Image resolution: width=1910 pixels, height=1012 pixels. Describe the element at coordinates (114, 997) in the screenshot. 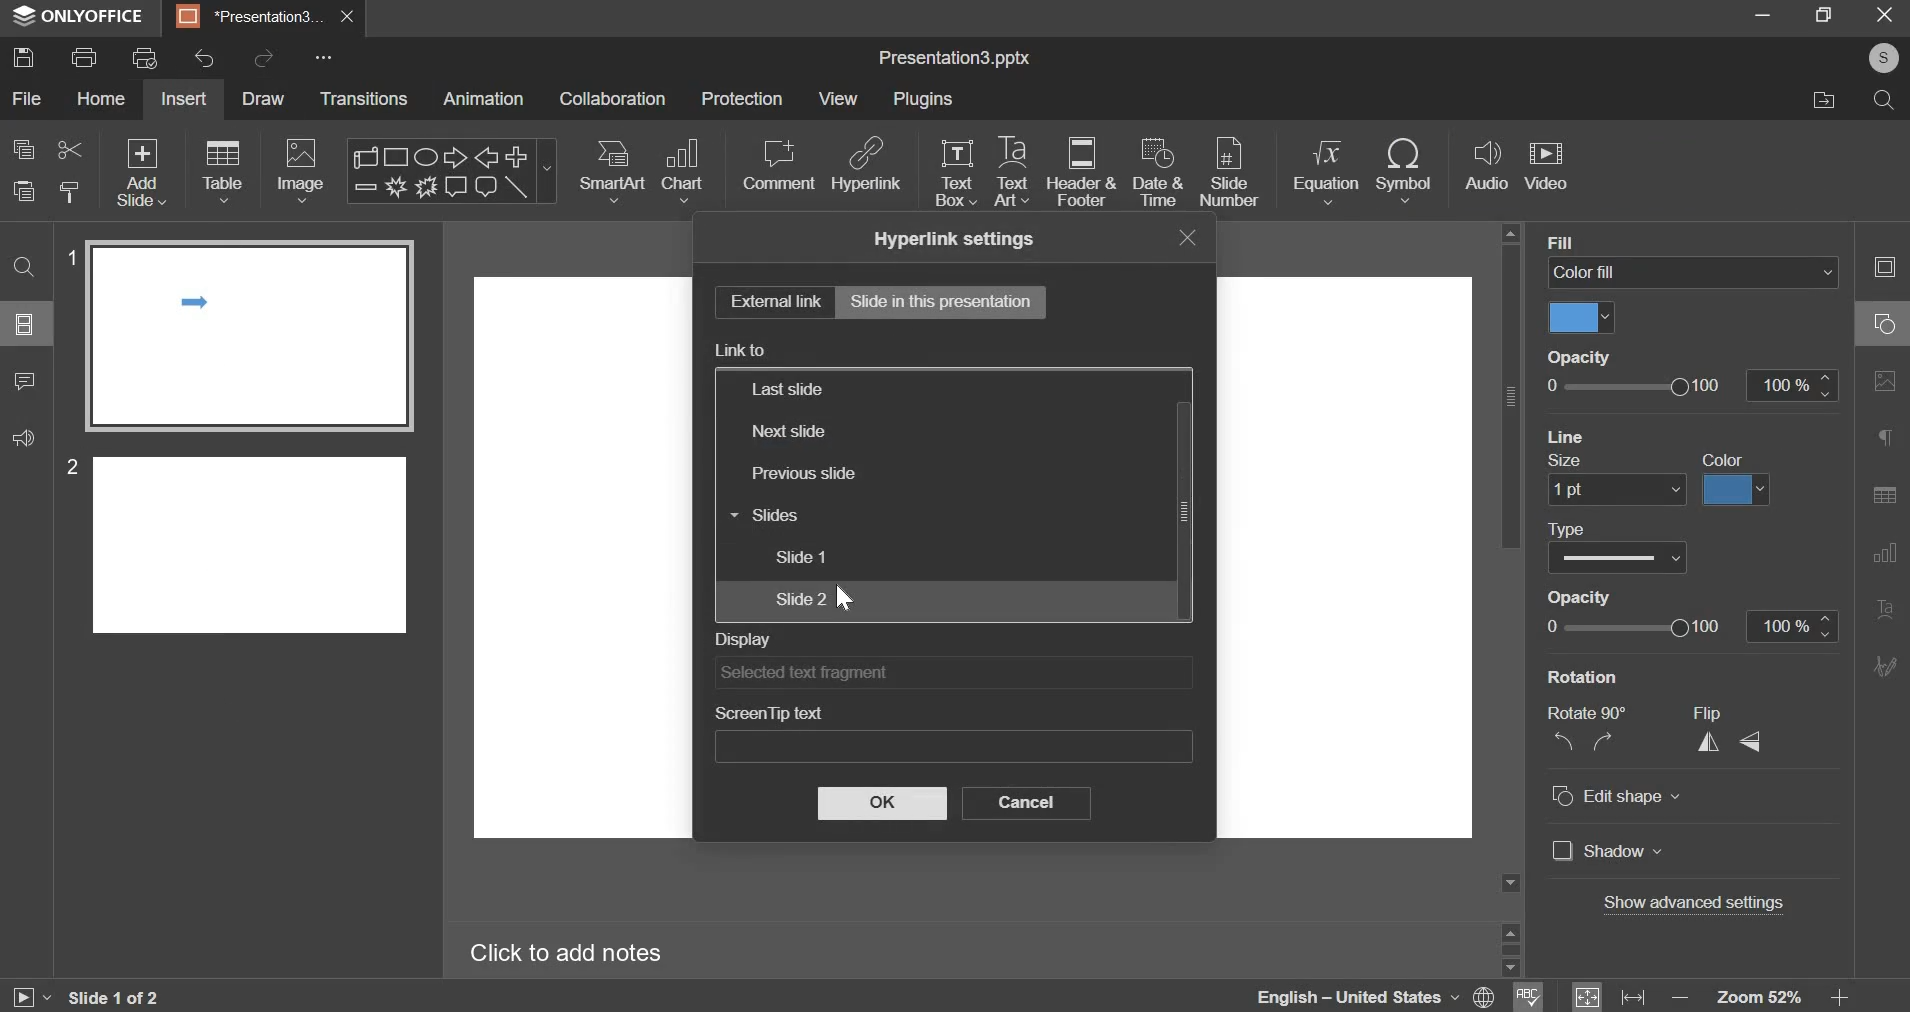

I see `active slide out of total slides` at that location.